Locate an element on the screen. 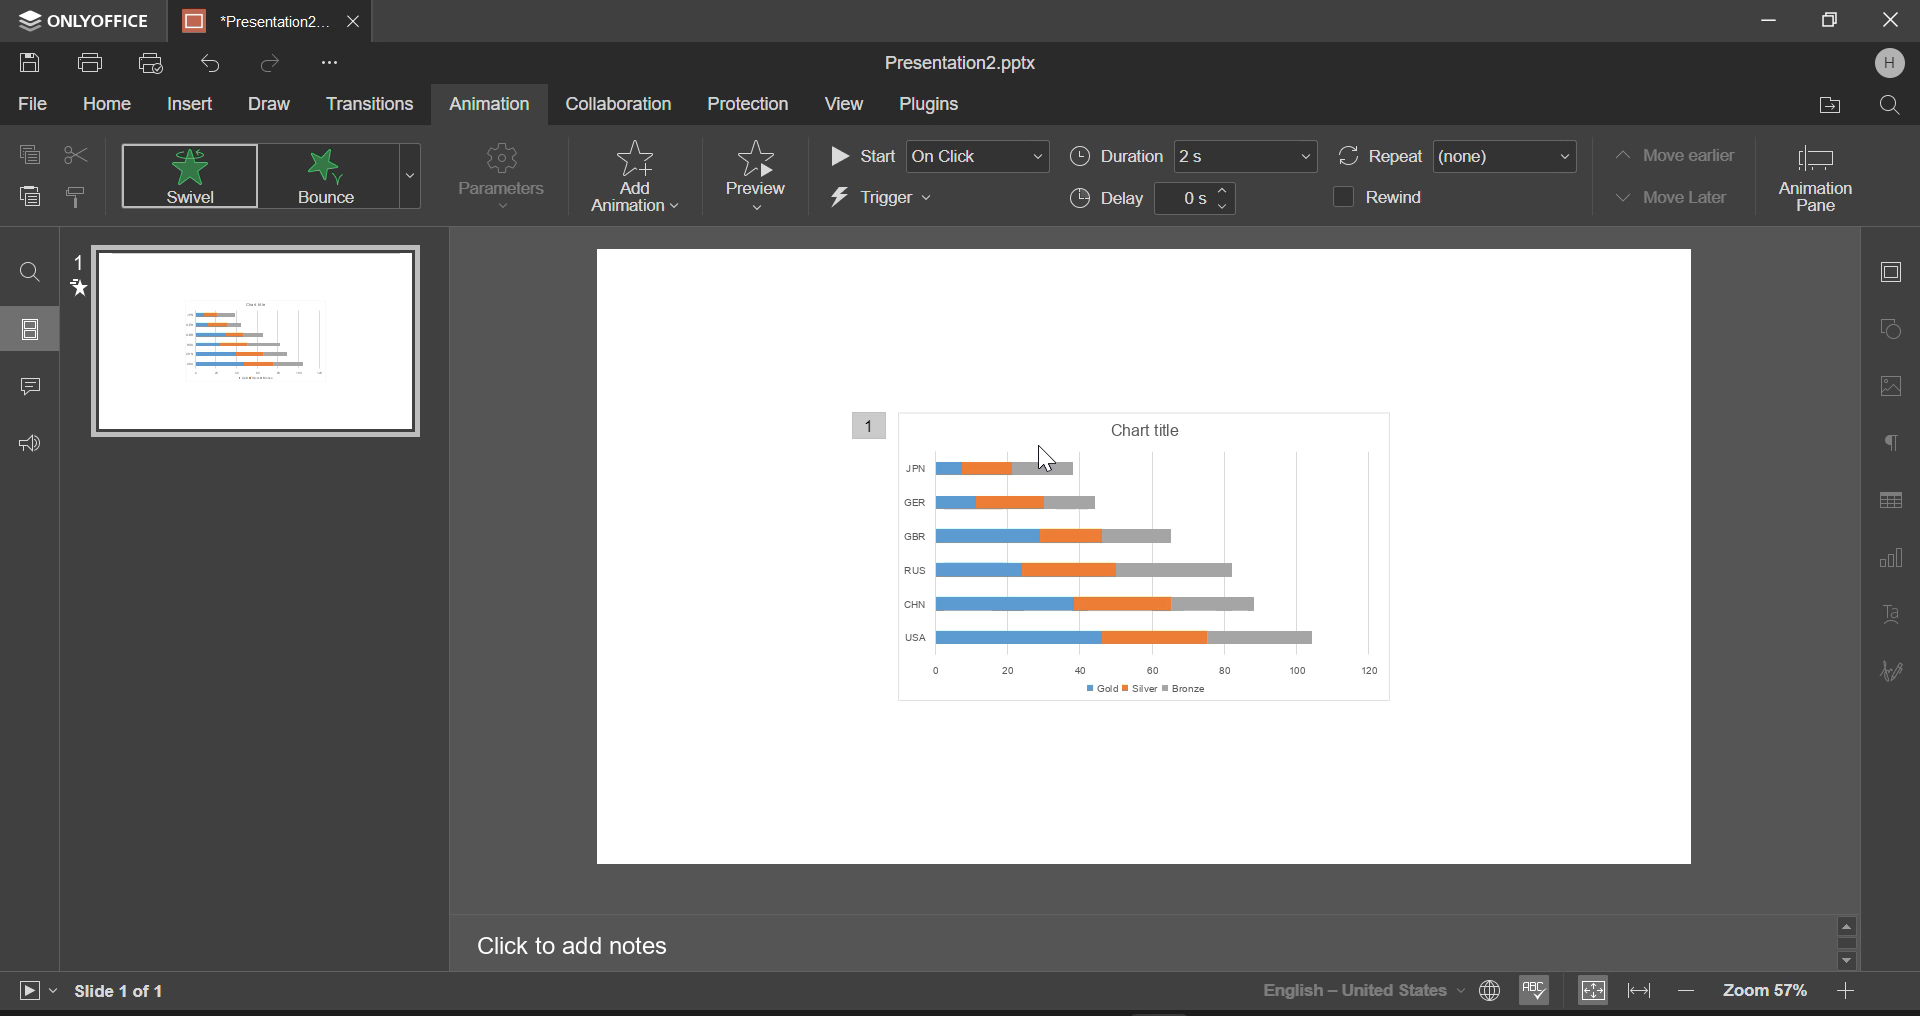 The width and height of the screenshot is (1920, 1016). Chart selected is located at coordinates (1157, 563).